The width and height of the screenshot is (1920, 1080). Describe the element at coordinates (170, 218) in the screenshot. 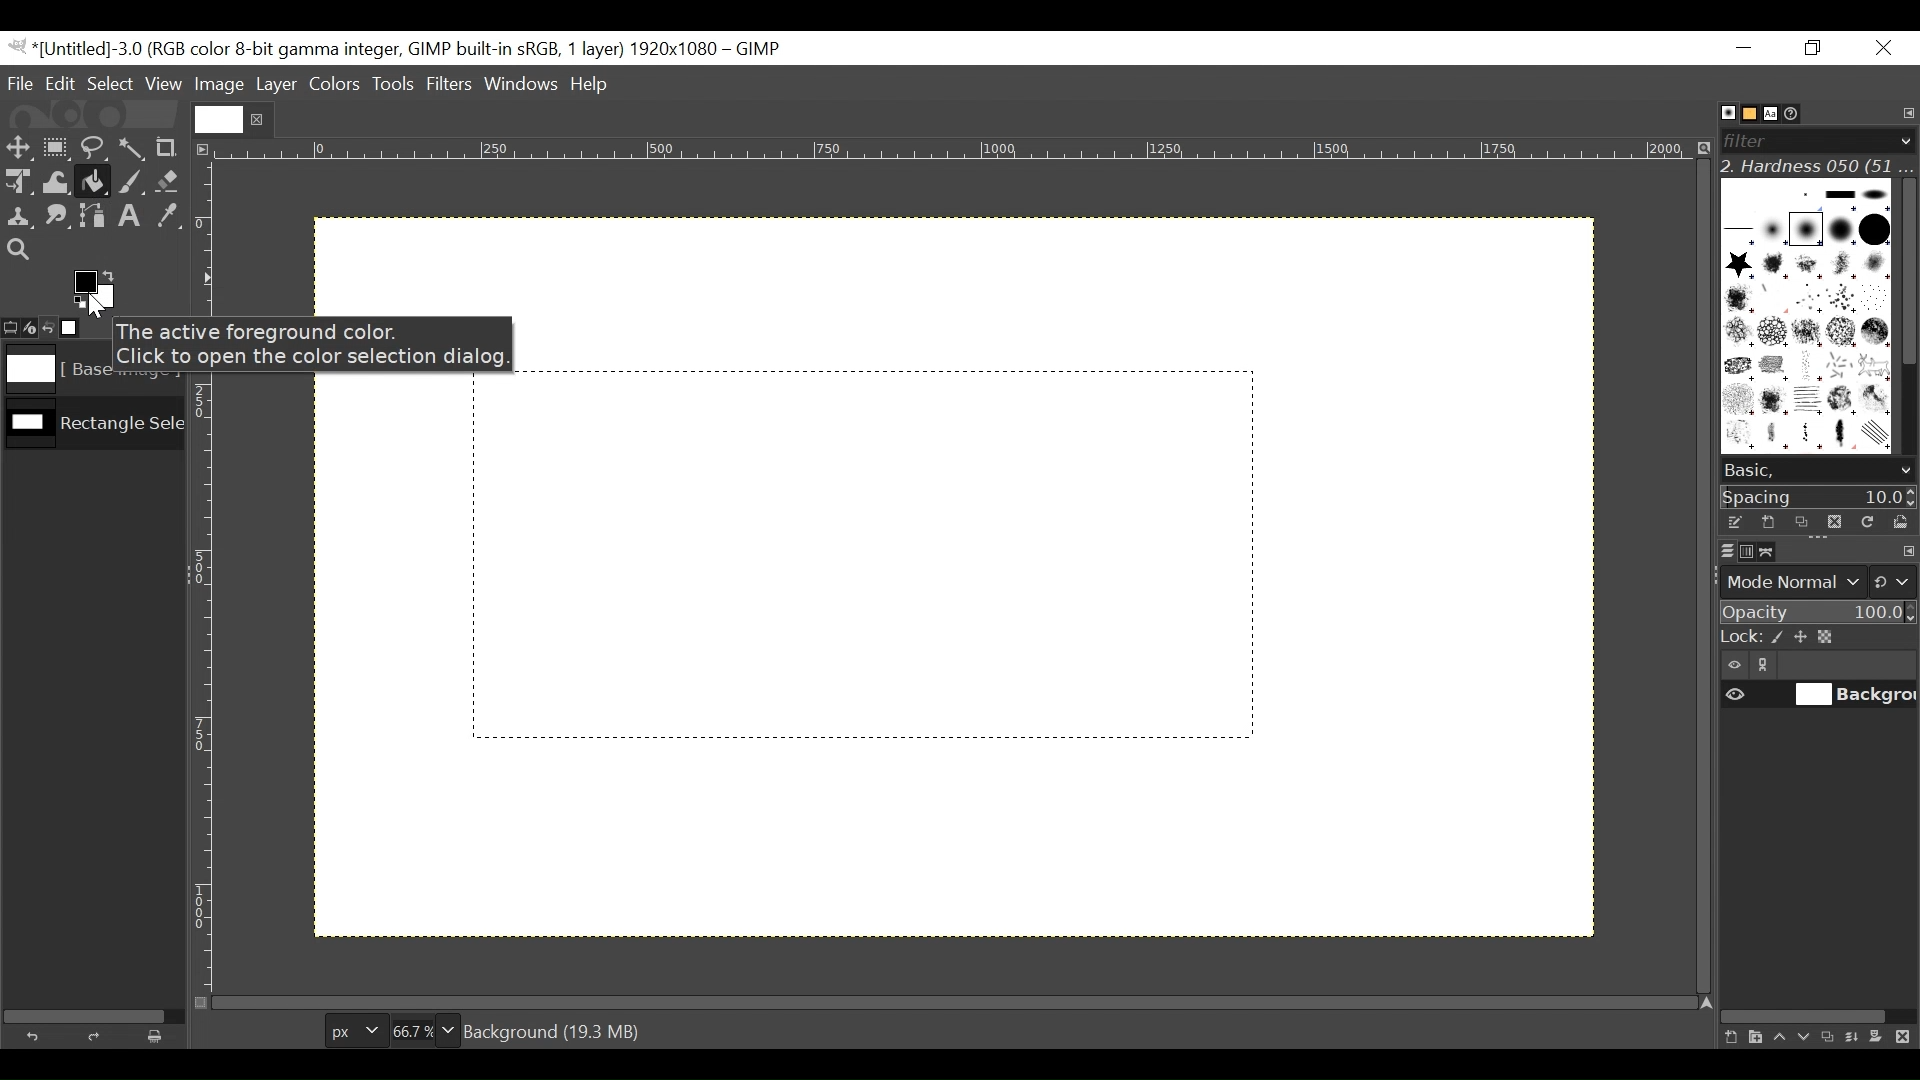

I see `Color picker tool` at that location.